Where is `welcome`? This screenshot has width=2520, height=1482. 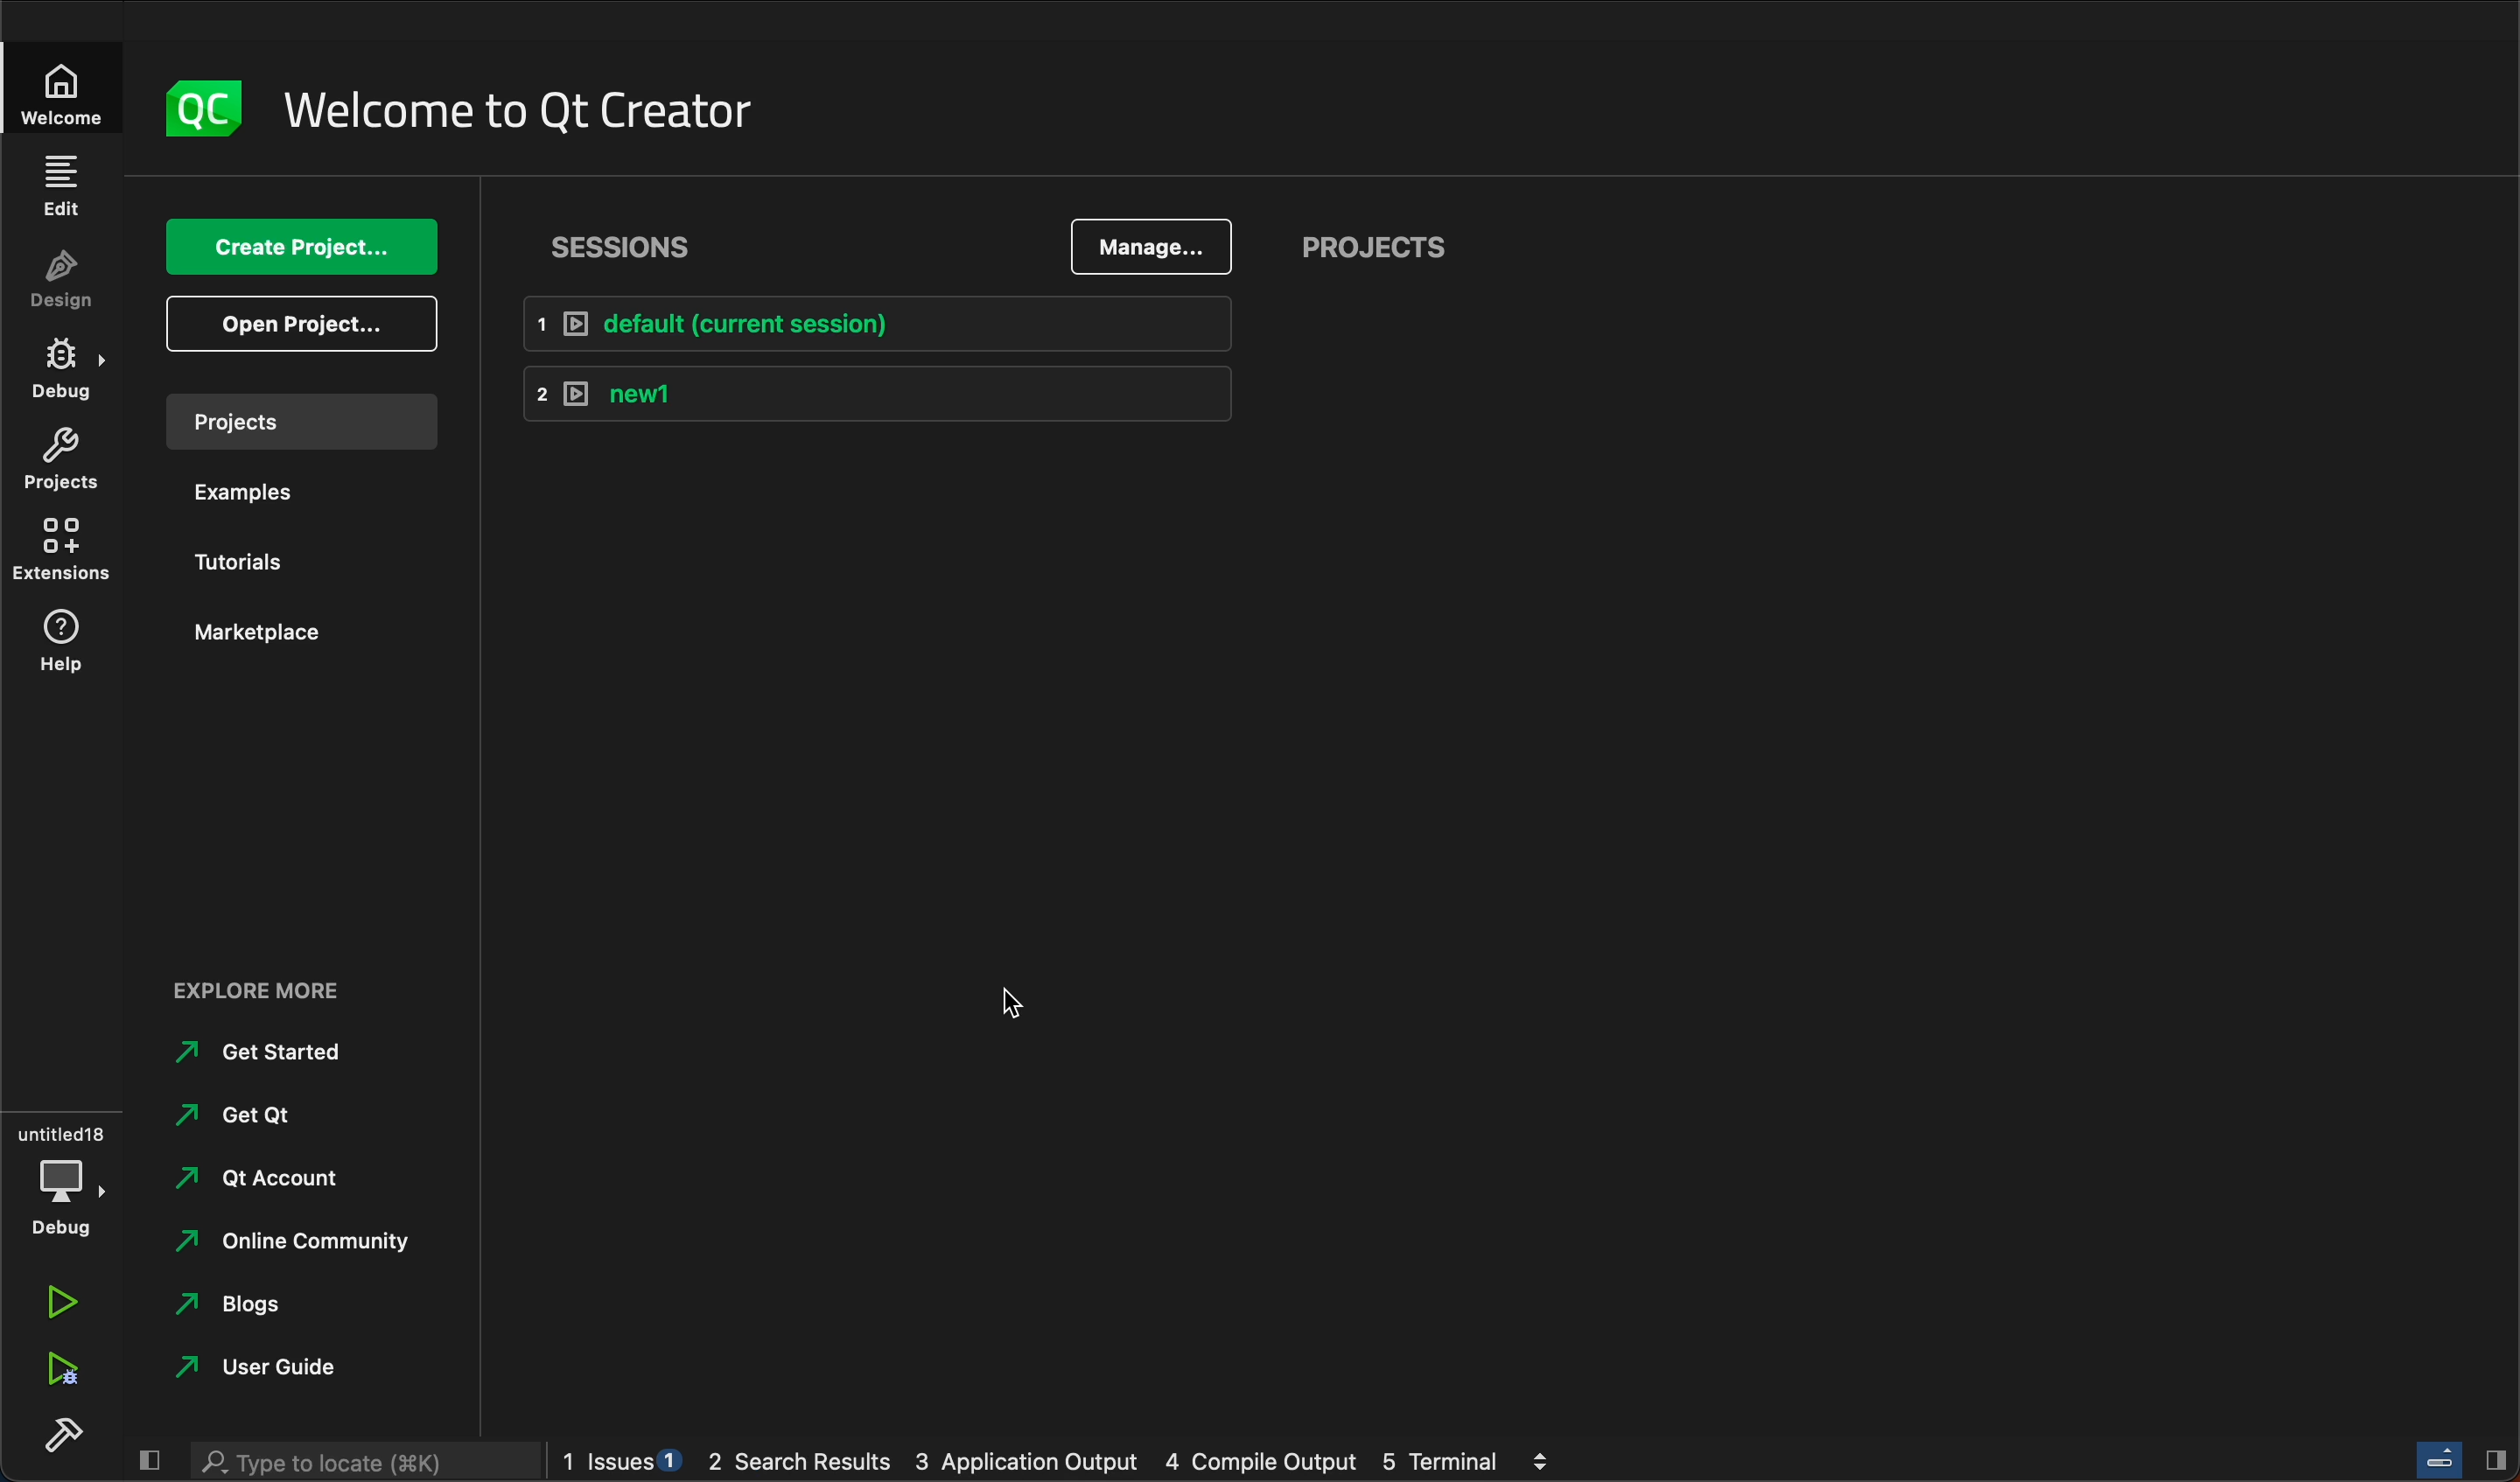
welcome is located at coordinates (64, 93).